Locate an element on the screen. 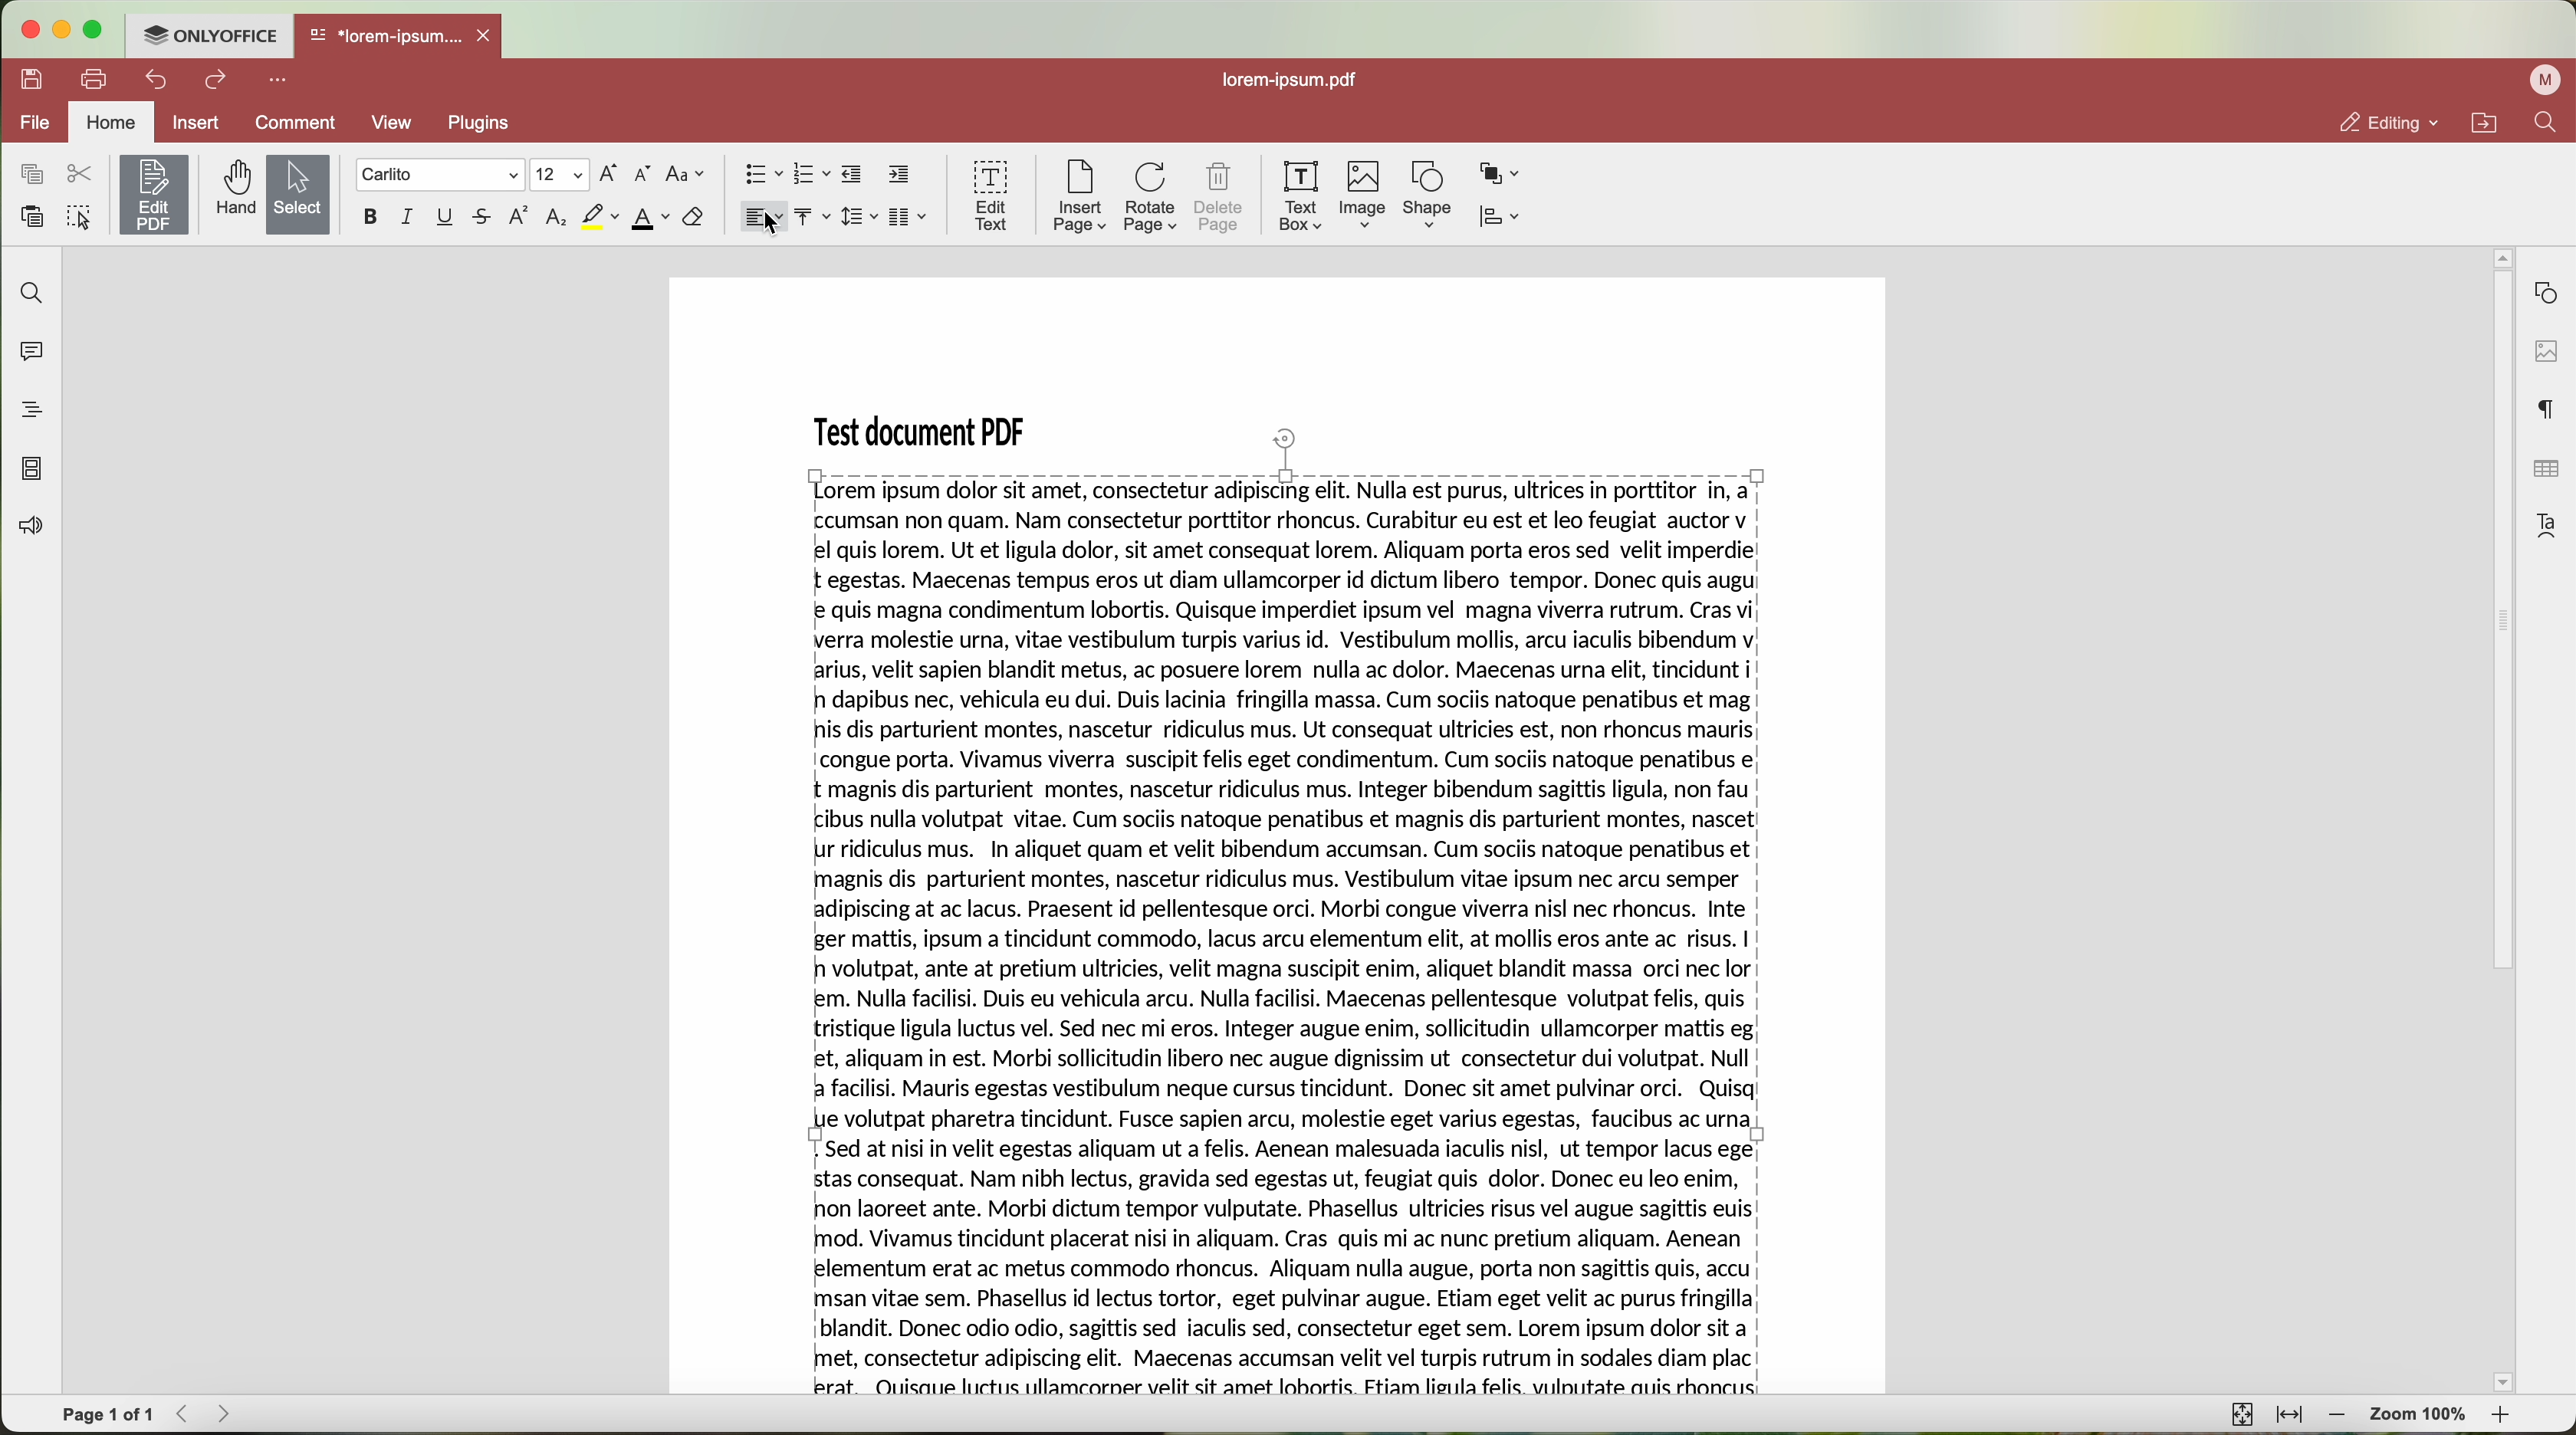 This screenshot has height=1435, width=2576. insert columns is located at coordinates (906, 217).